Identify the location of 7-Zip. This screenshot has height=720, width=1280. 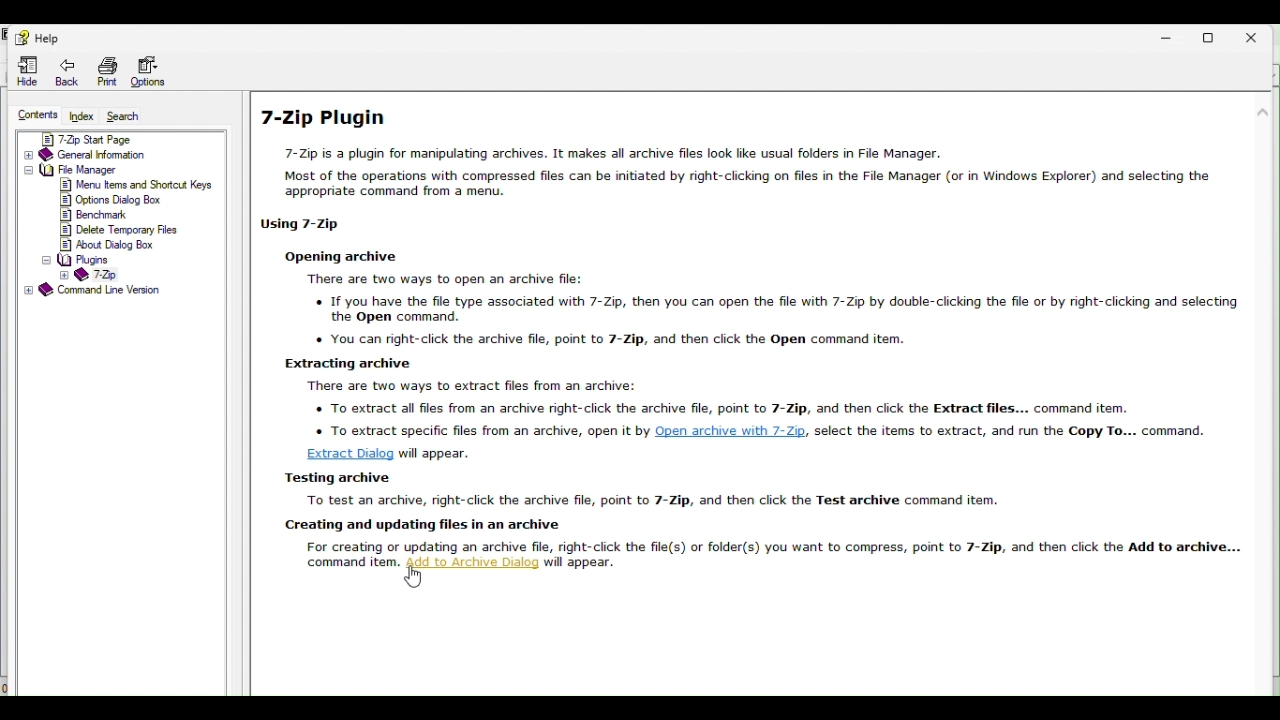
(91, 275).